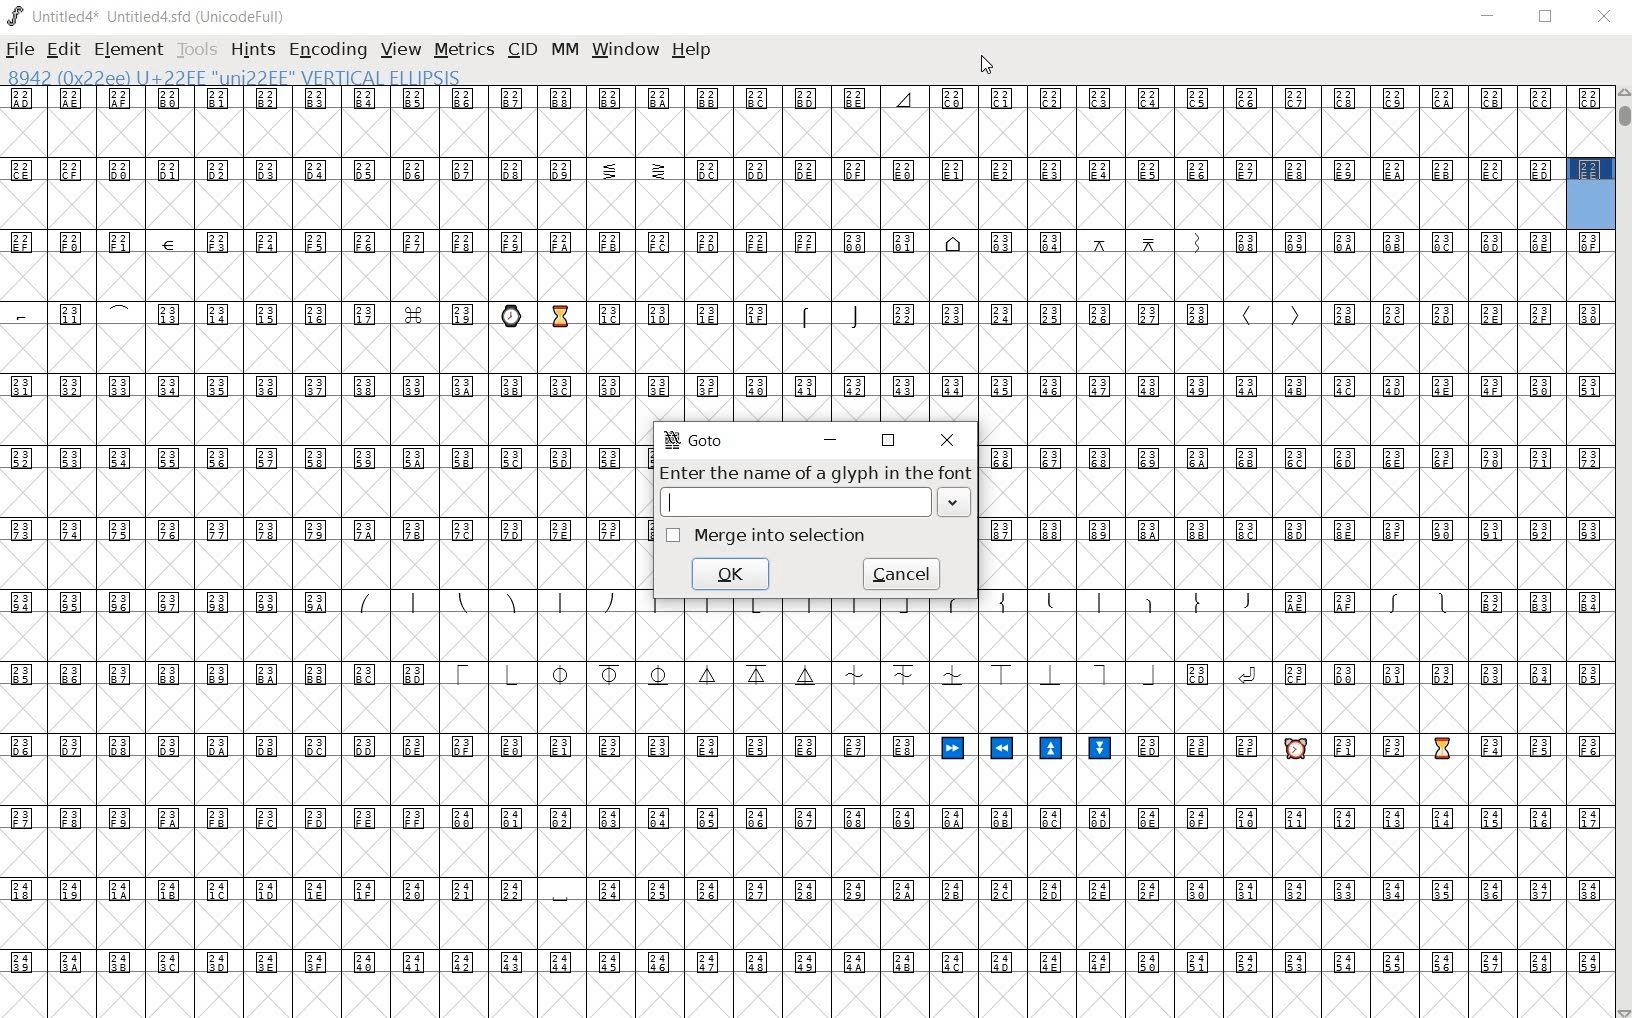 The image size is (1632, 1018). What do you see at coordinates (315, 554) in the screenshot?
I see `GLYPHS` at bounding box center [315, 554].